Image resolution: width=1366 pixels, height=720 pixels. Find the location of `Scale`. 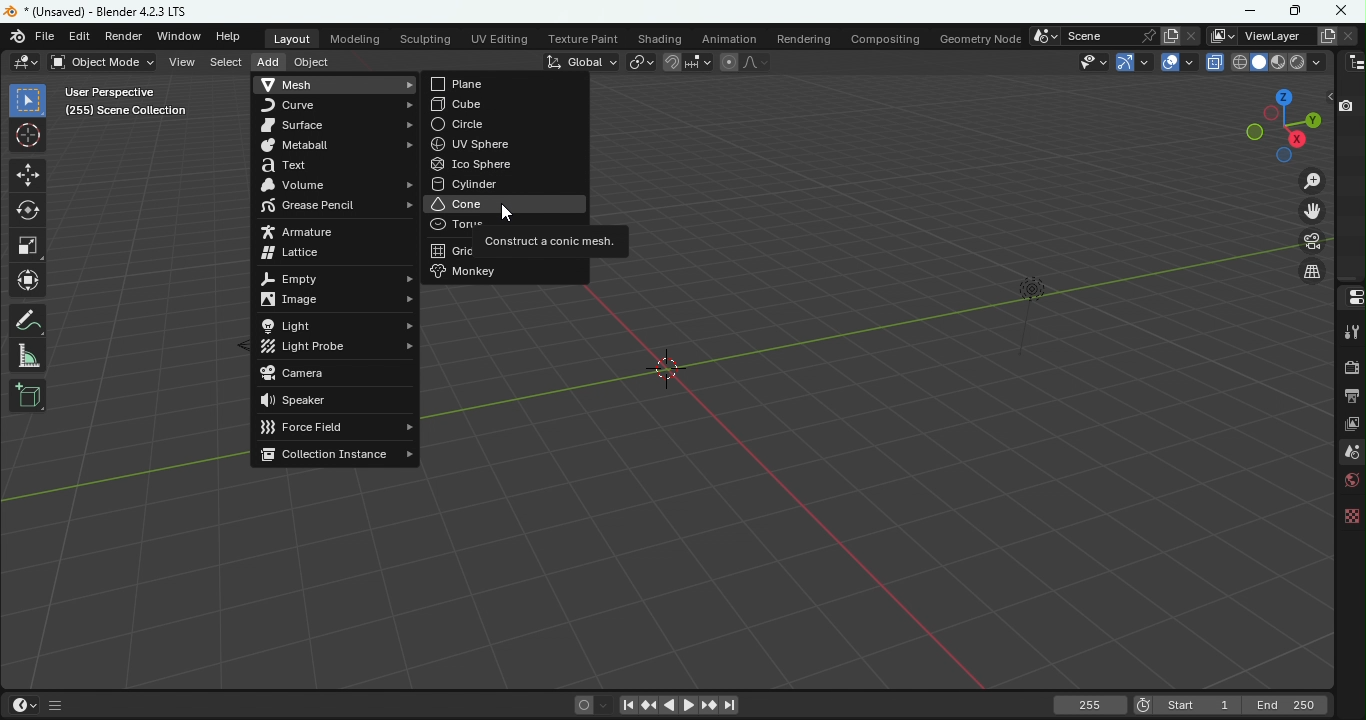

Scale is located at coordinates (30, 244).